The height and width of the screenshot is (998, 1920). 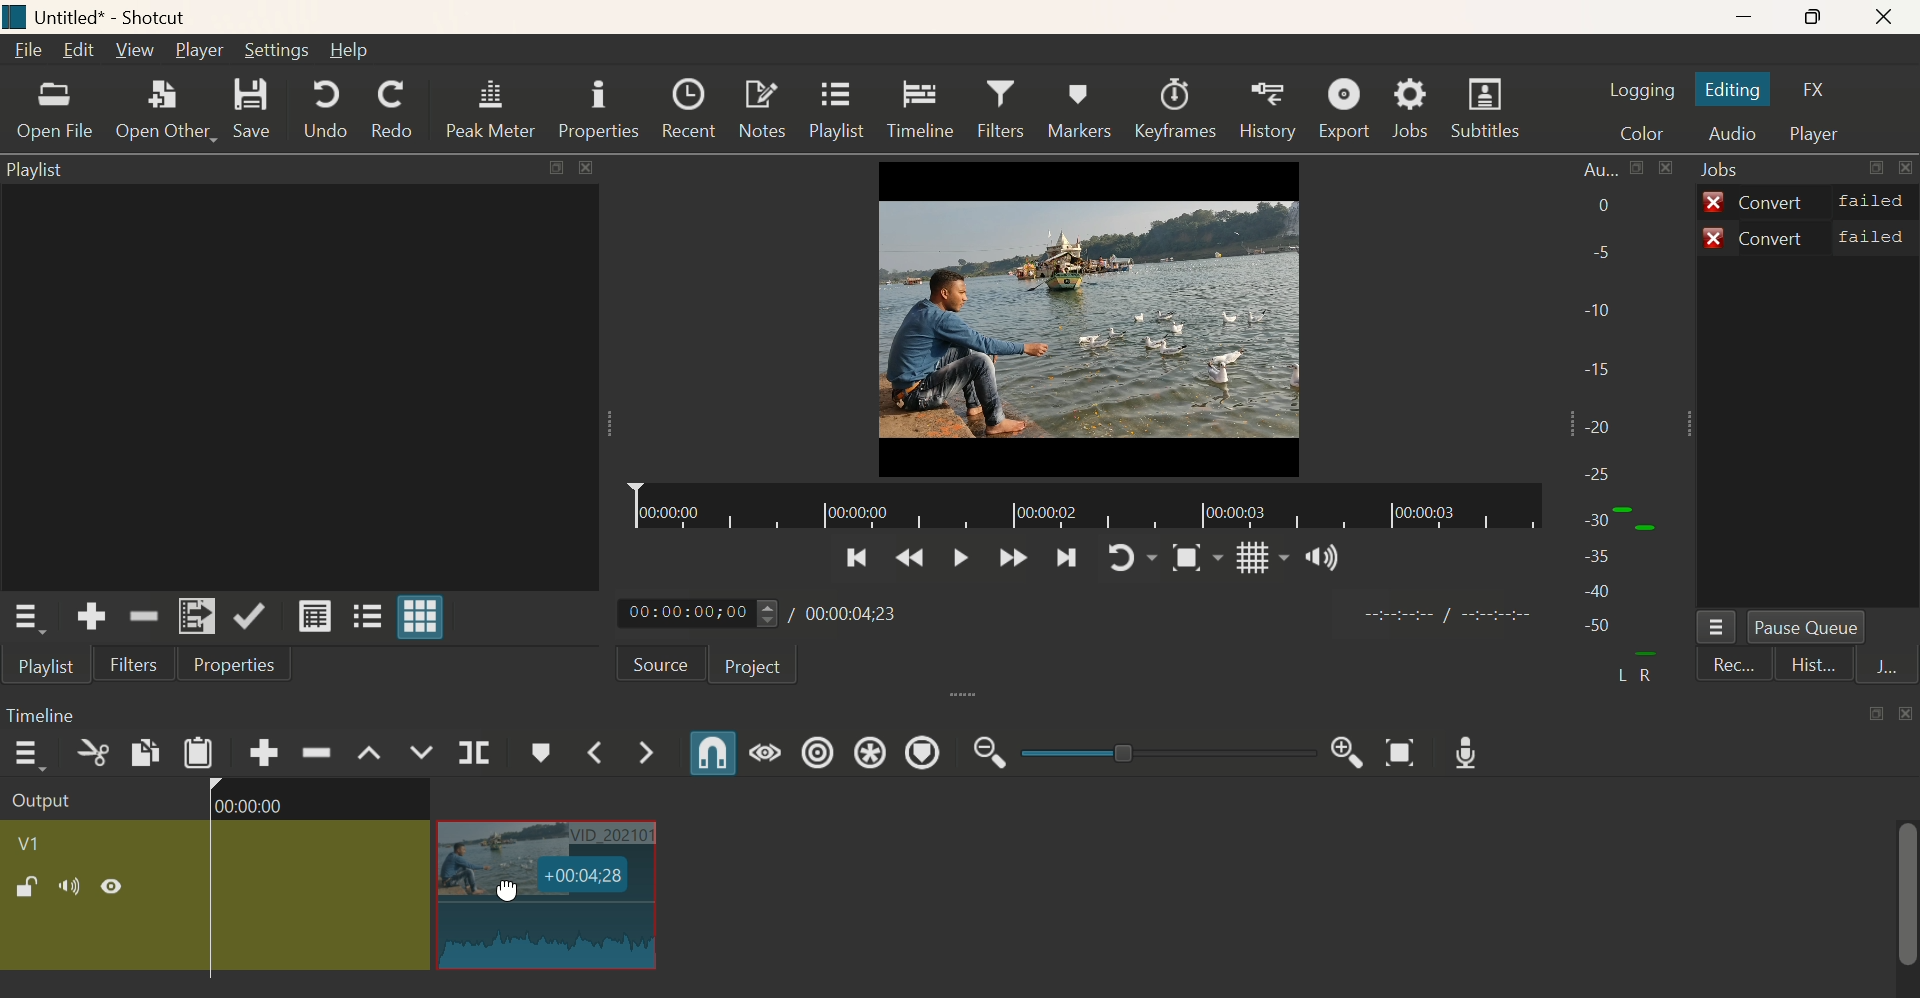 What do you see at coordinates (1752, 18) in the screenshot?
I see `Minimize` at bounding box center [1752, 18].